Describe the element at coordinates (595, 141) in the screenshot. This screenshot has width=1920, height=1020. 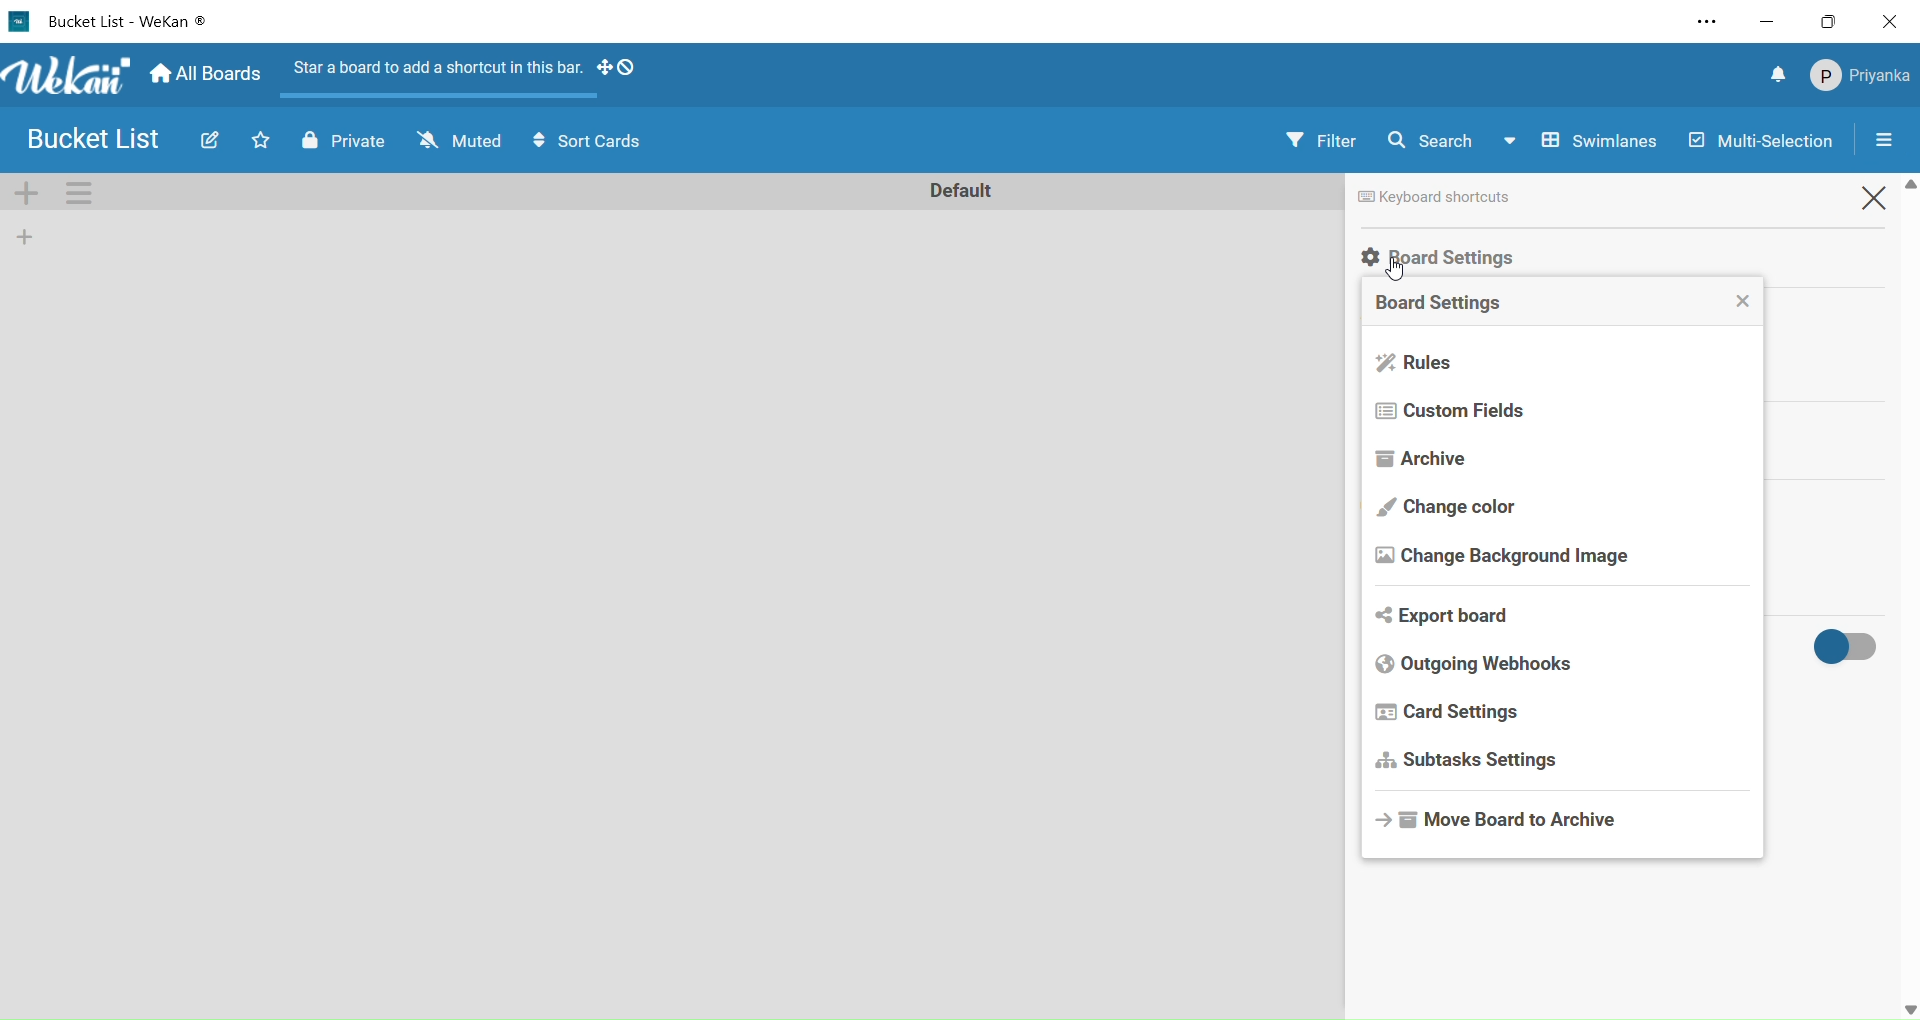
I see `sort cards` at that location.